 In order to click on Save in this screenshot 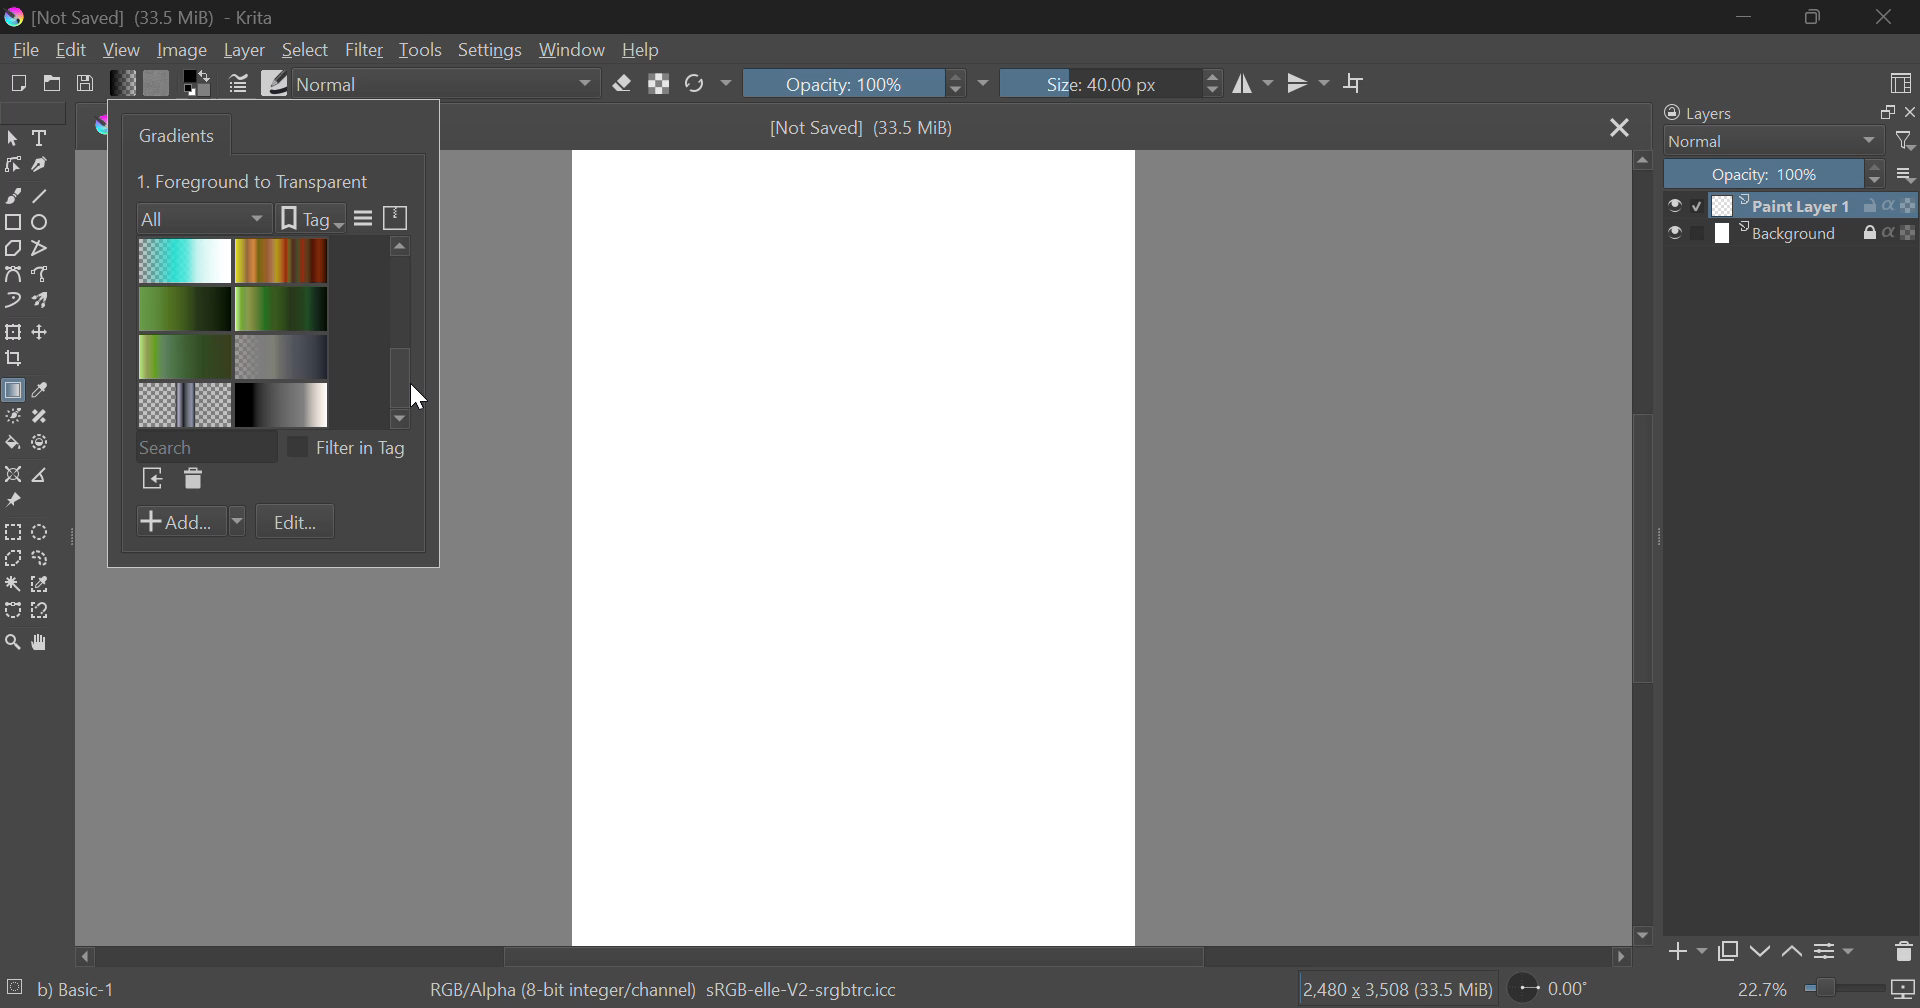, I will do `click(86, 82)`.